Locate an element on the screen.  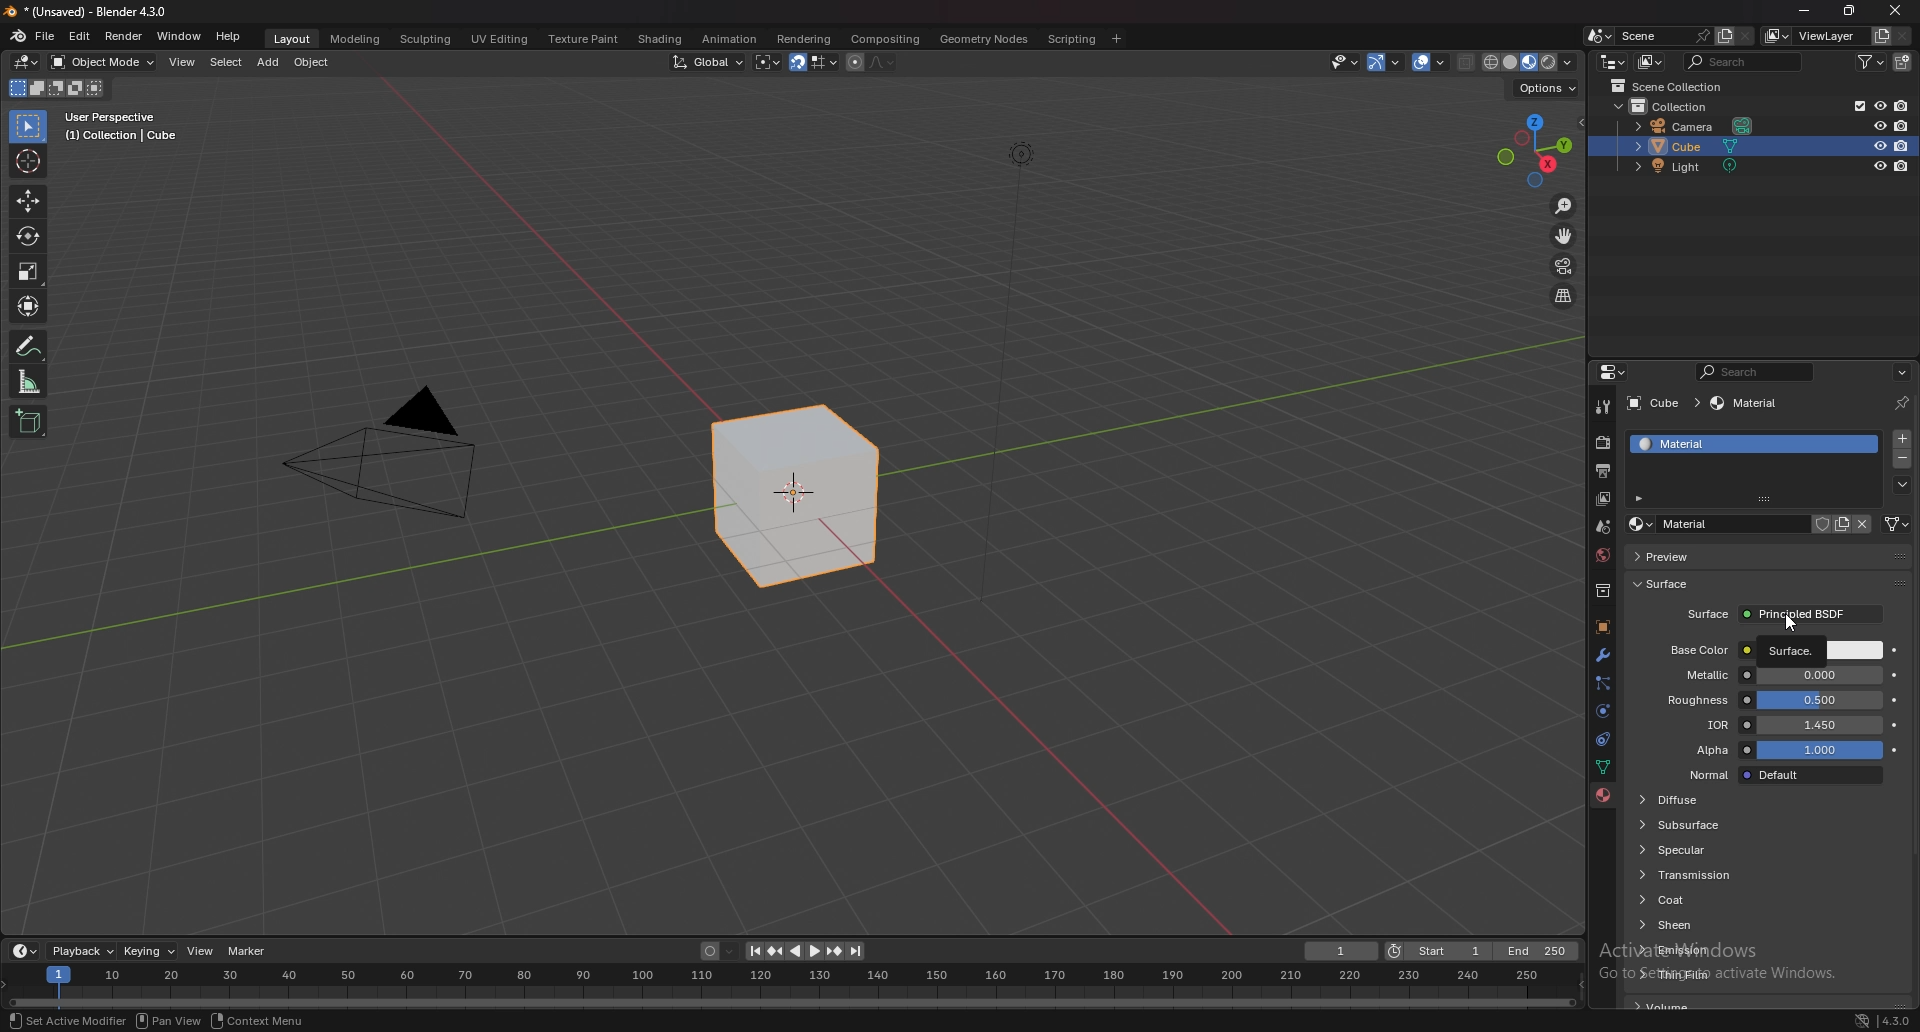
animate property is located at coordinates (1893, 724).